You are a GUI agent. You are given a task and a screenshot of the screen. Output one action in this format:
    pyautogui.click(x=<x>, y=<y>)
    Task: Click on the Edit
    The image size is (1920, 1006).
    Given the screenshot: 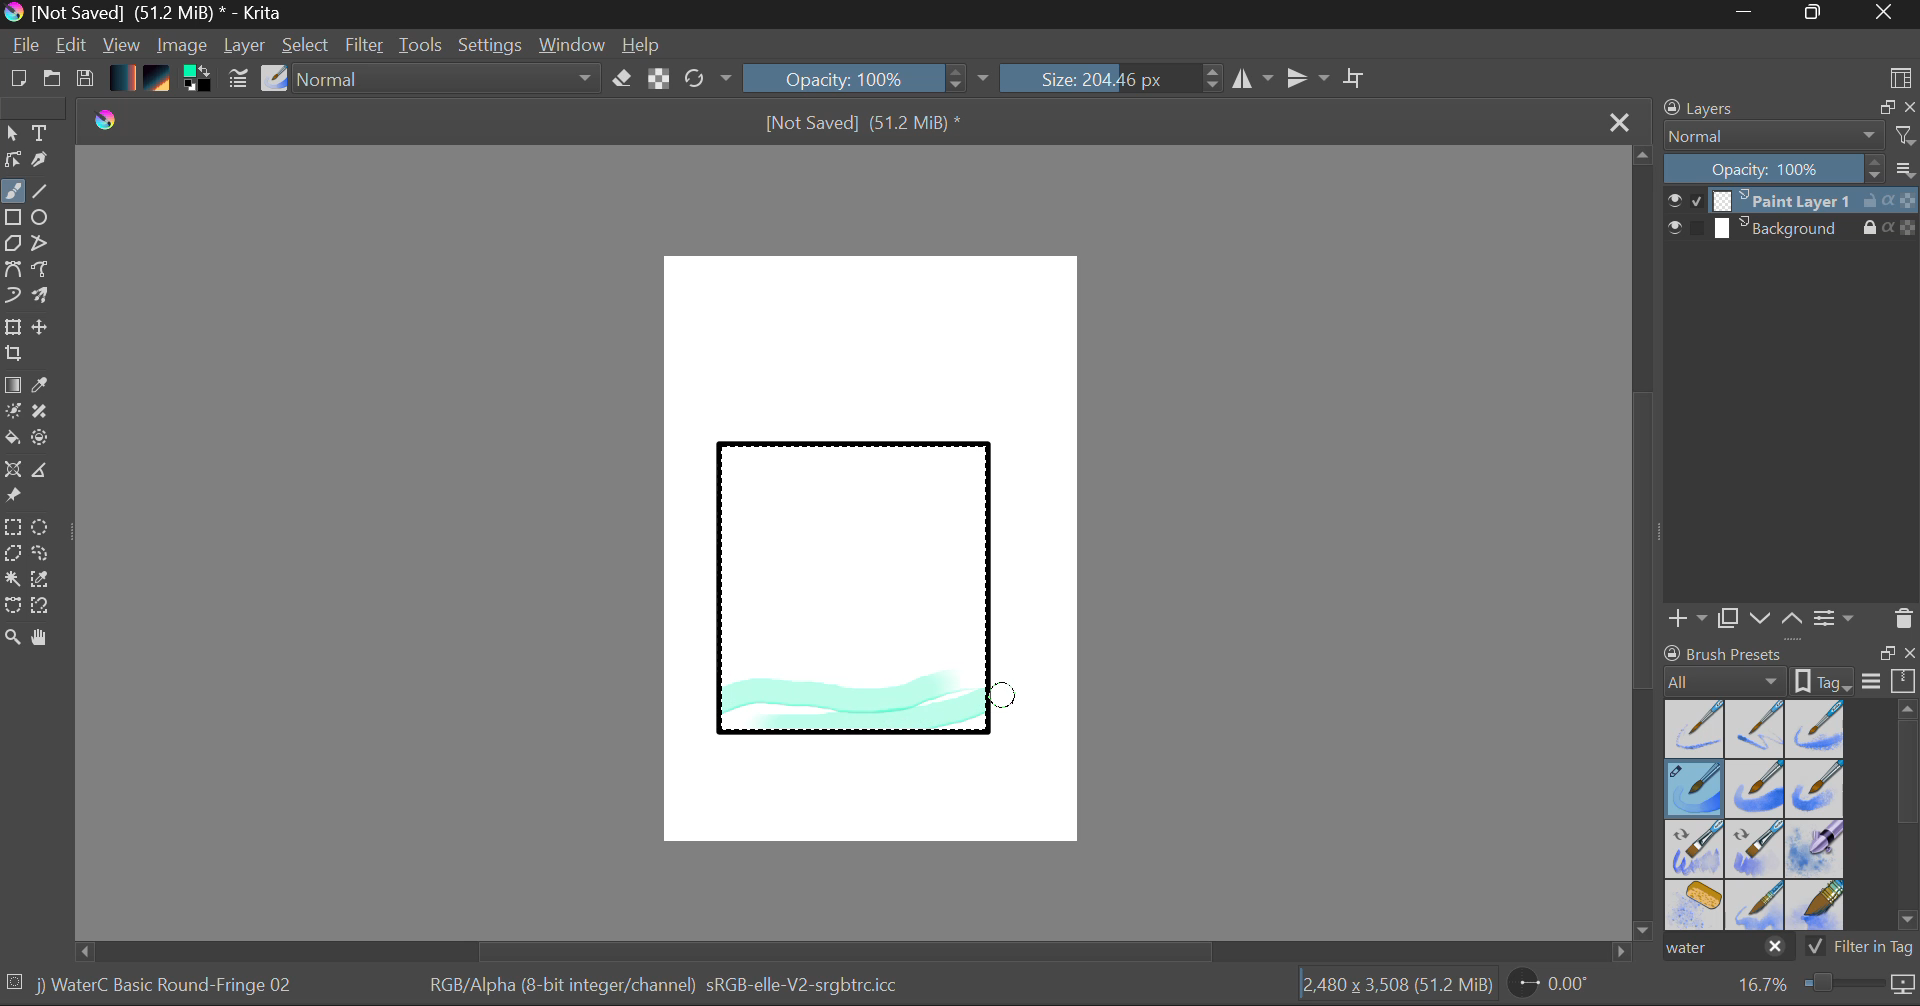 What is the action you would take?
    pyautogui.click(x=72, y=47)
    